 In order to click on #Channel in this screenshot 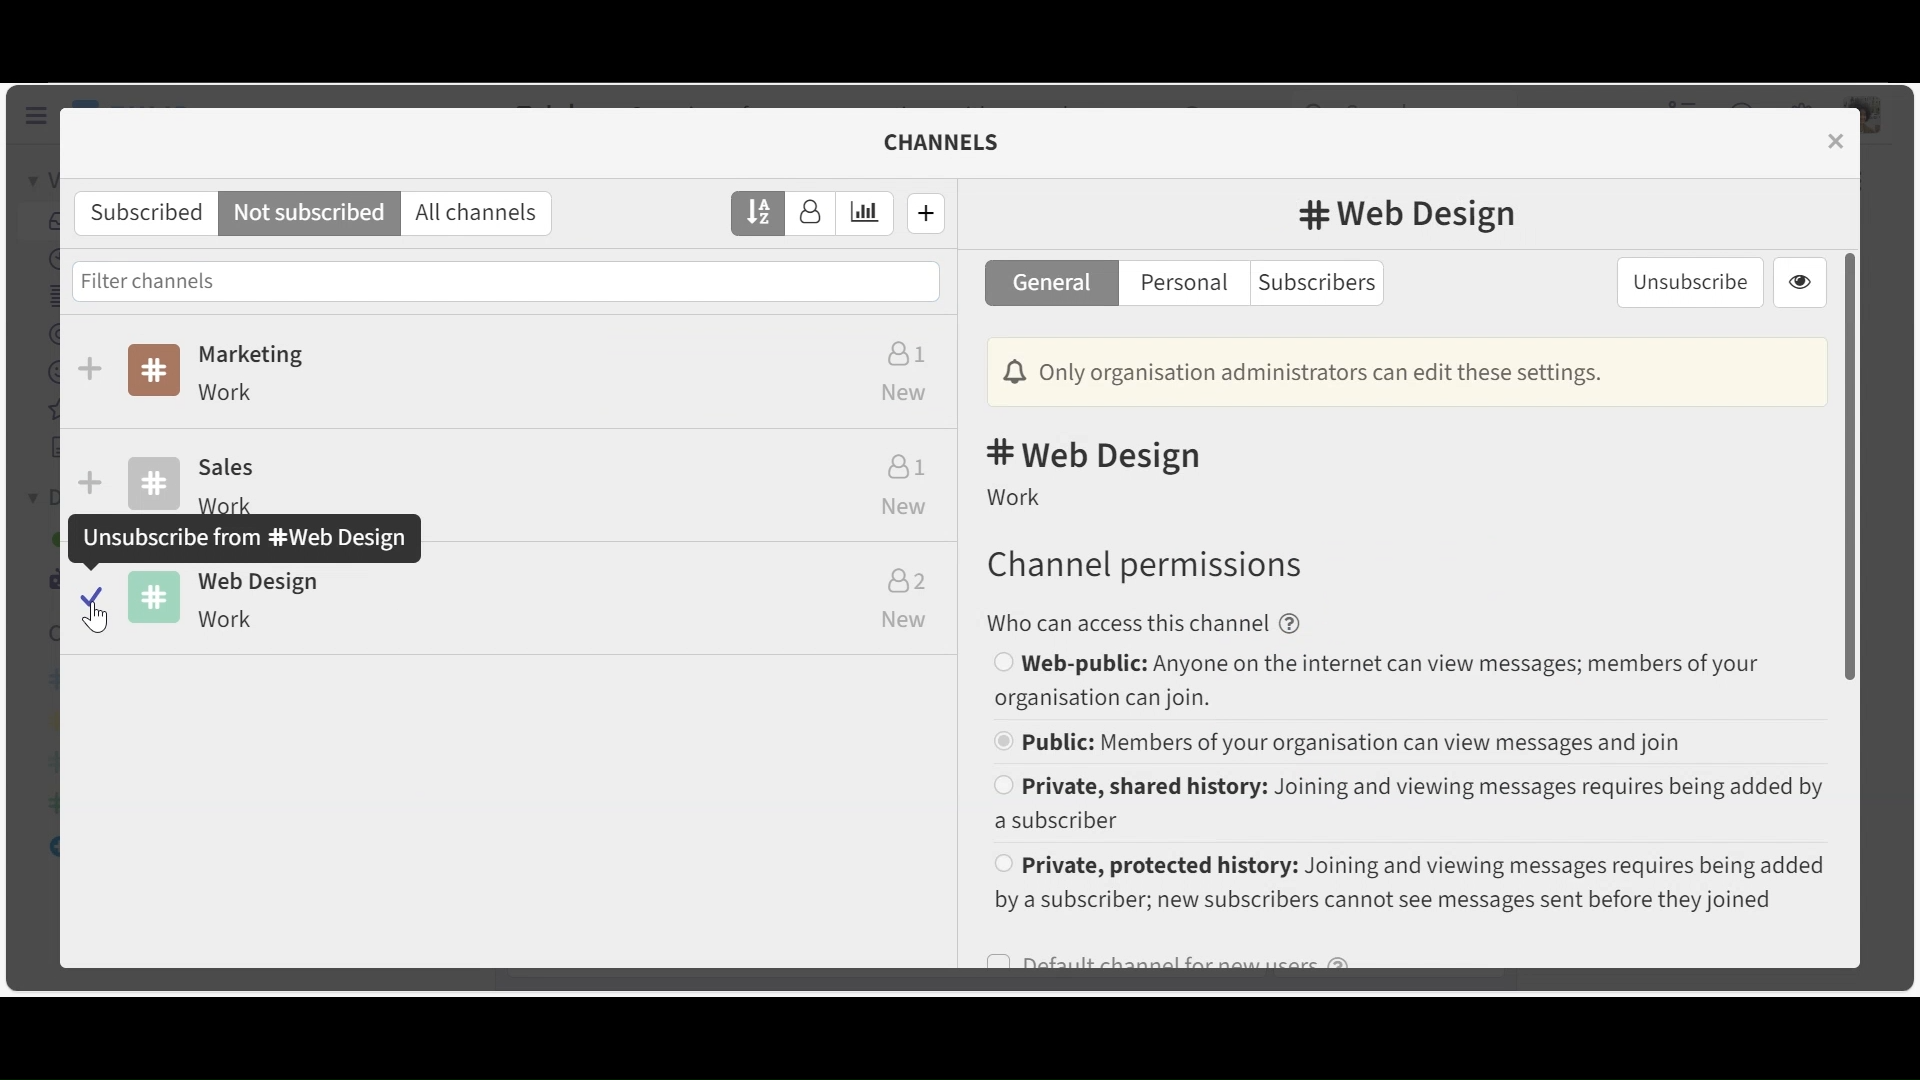, I will do `click(1100, 456)`.